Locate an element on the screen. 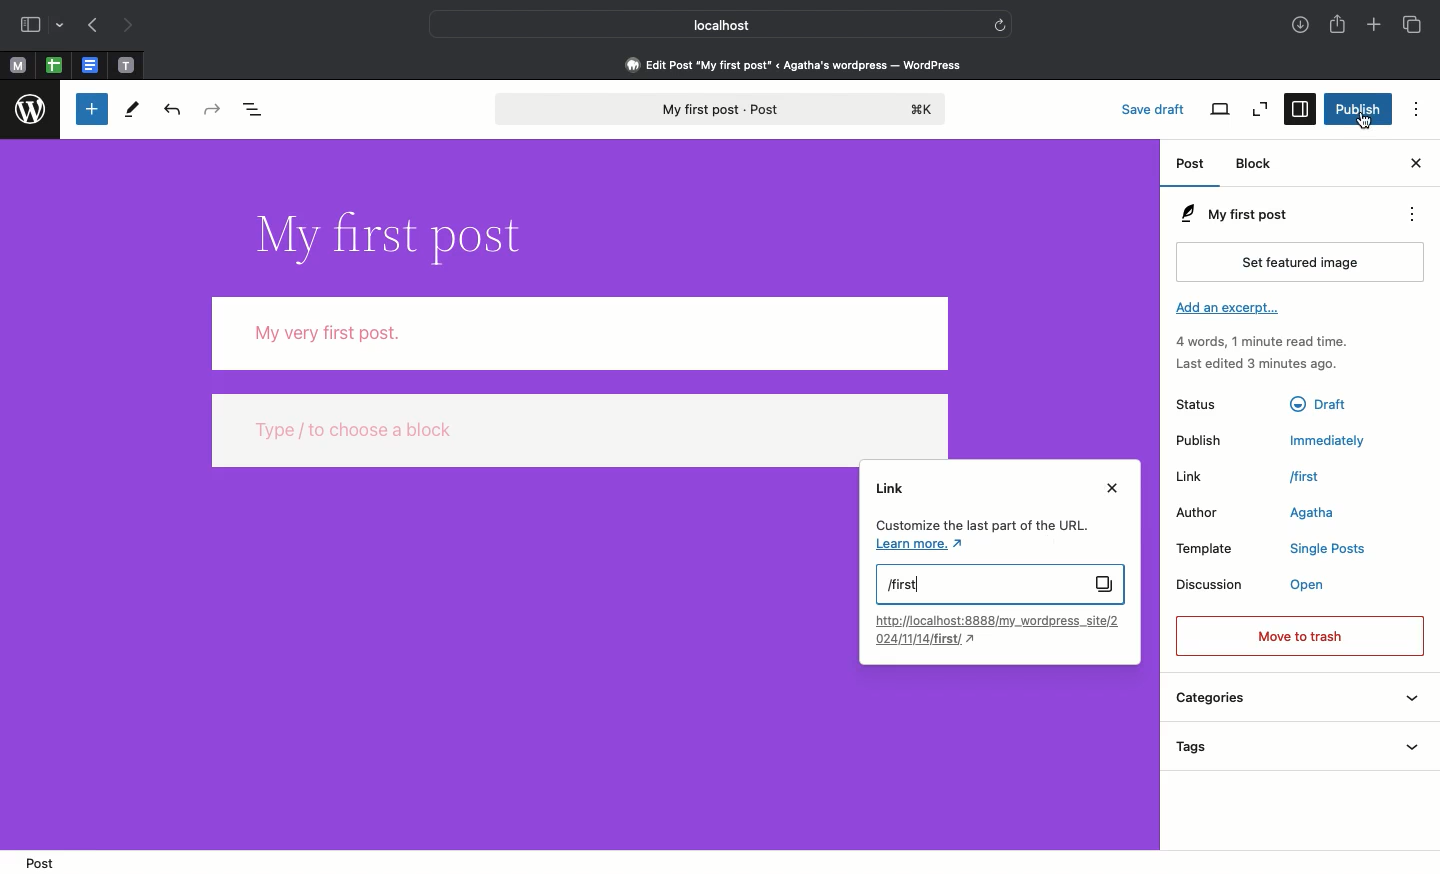 The width and height of the screenshot is (1440, 874). Categories is located at coordinates (1297, 699).